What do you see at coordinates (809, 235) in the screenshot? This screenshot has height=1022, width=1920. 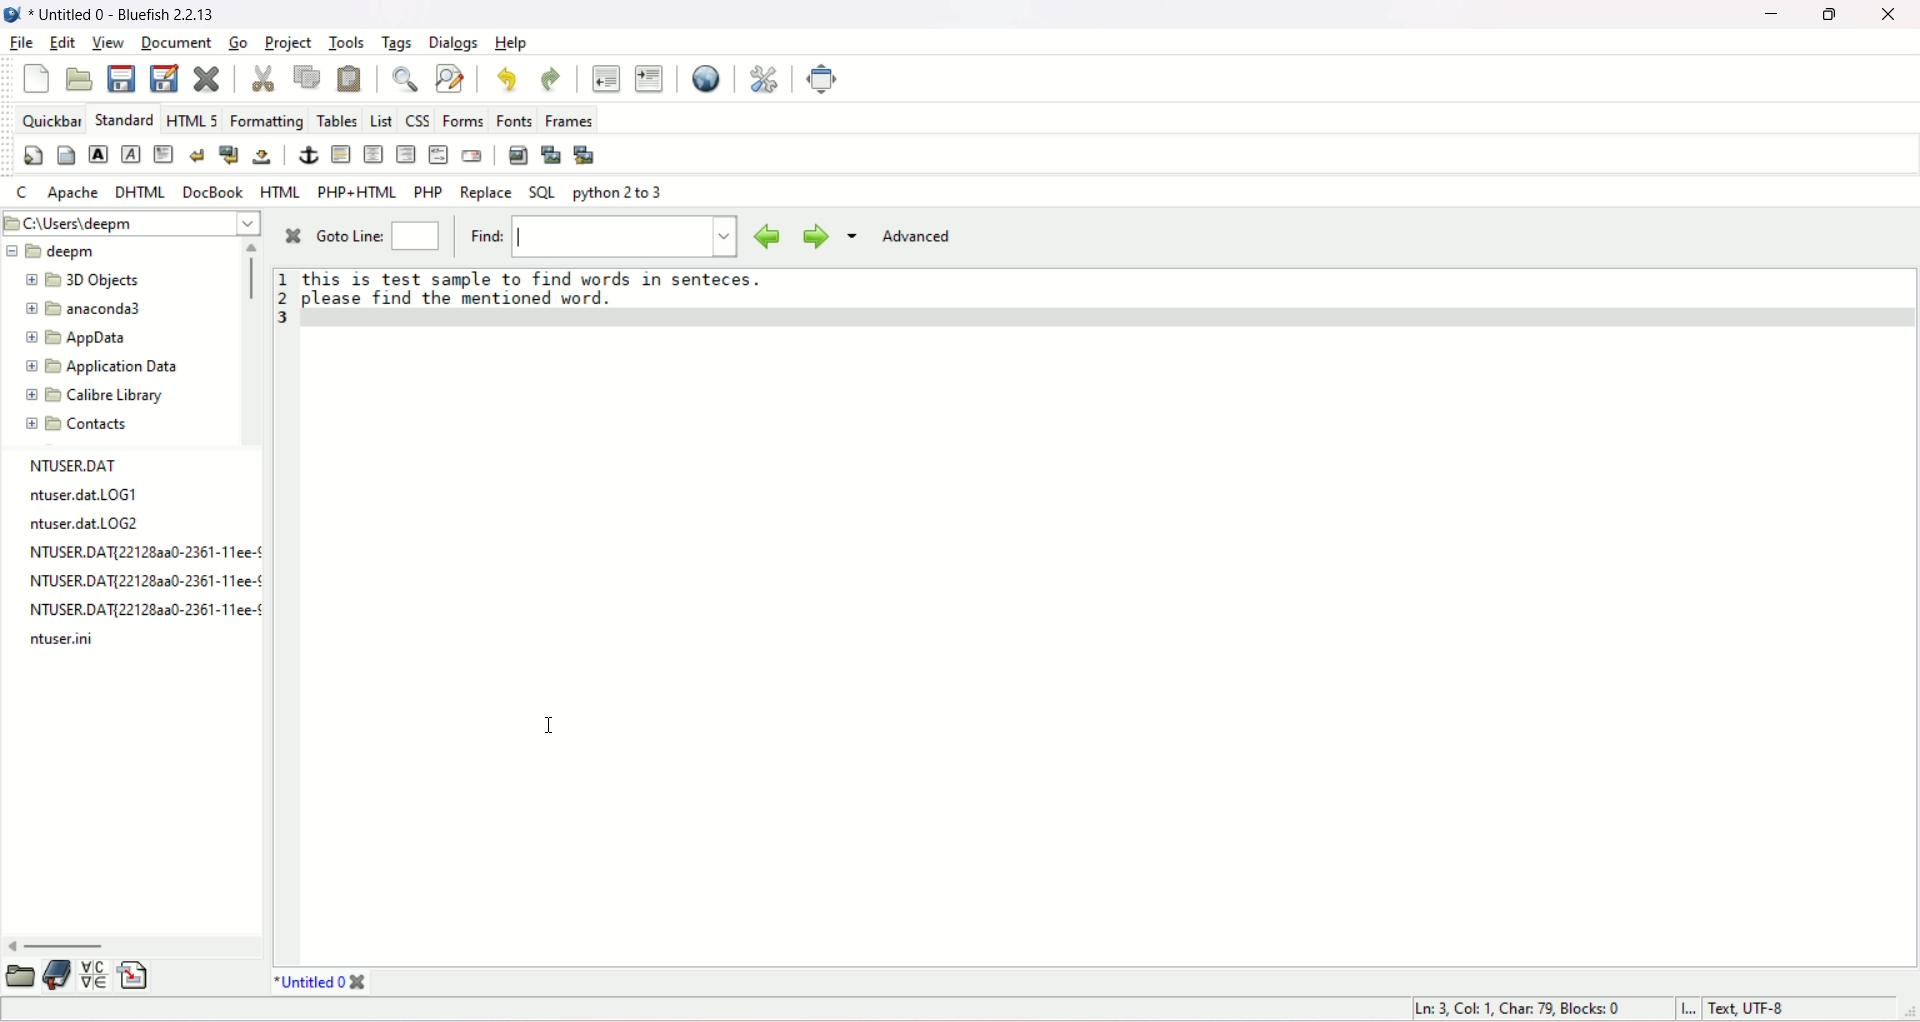 I see `next` at bounding box center [809, 235].